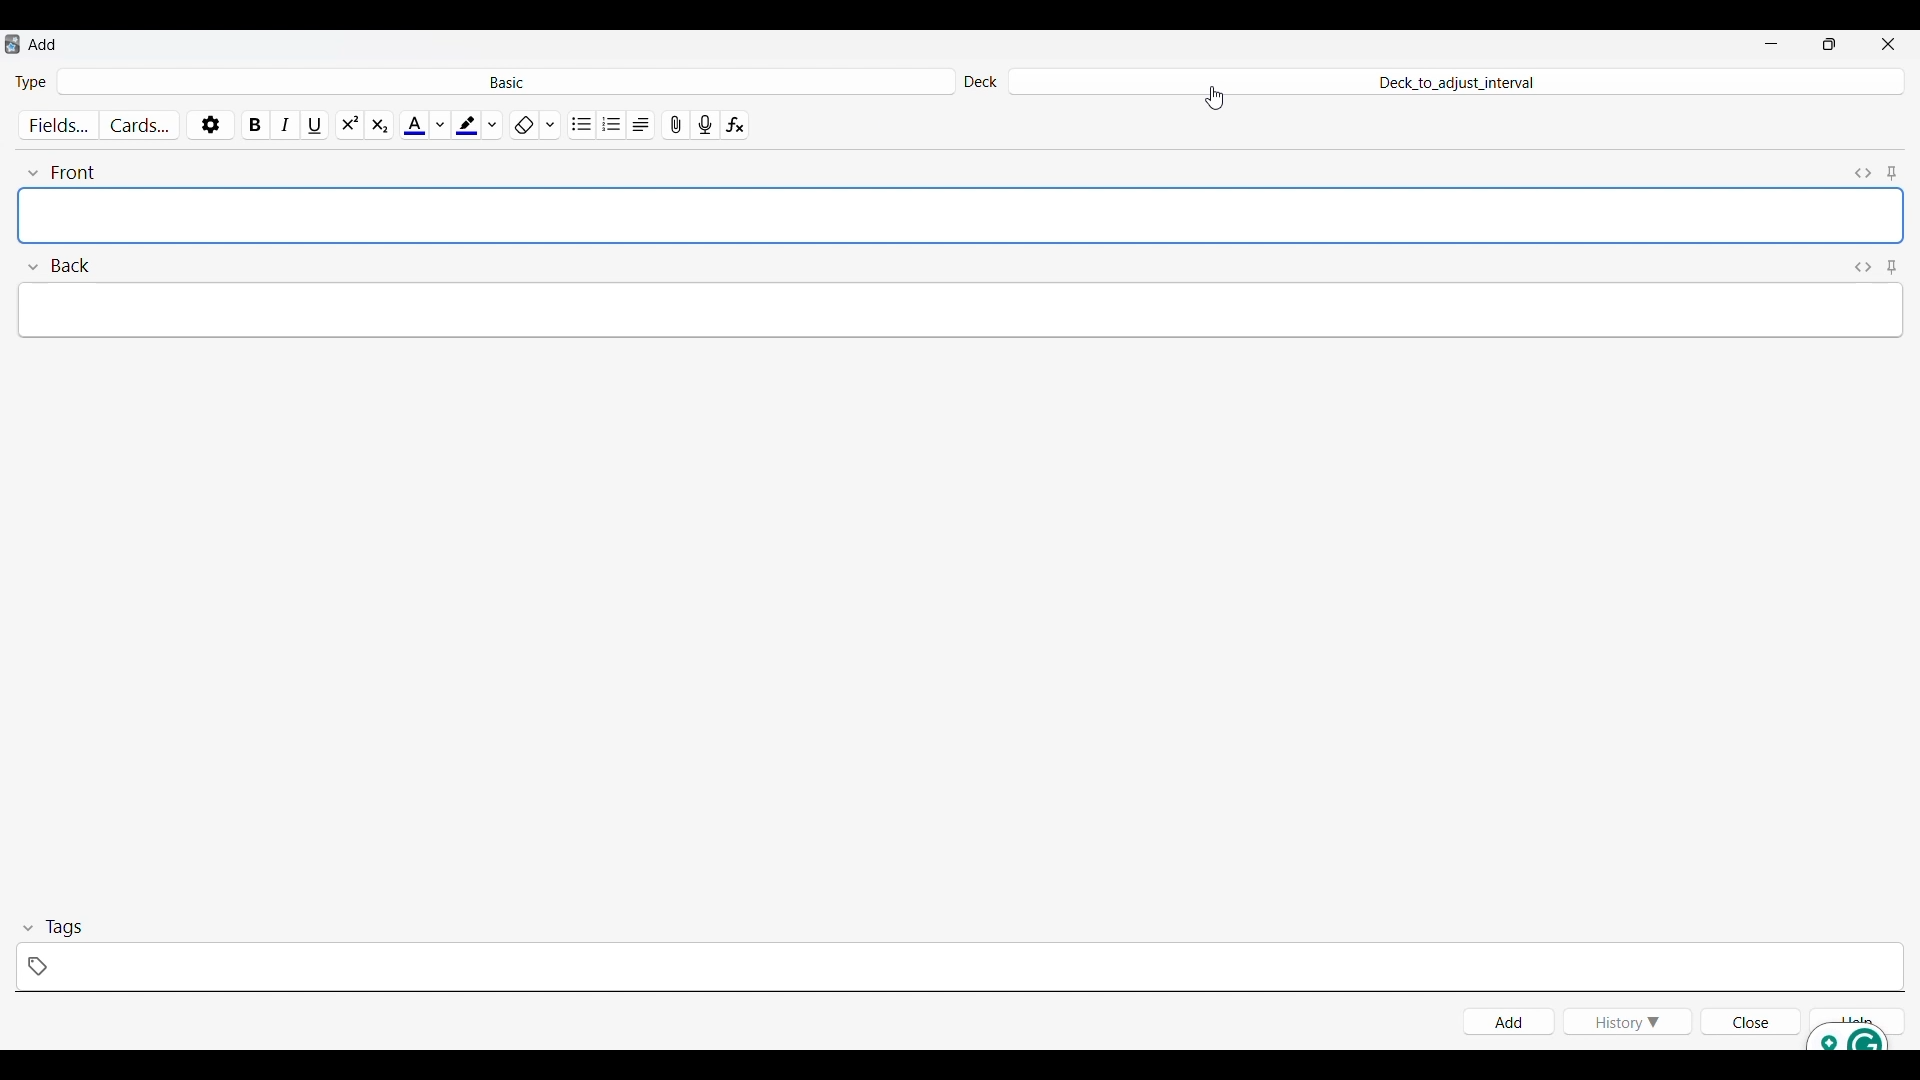  I want to click on Type in text, so click(958, 309).